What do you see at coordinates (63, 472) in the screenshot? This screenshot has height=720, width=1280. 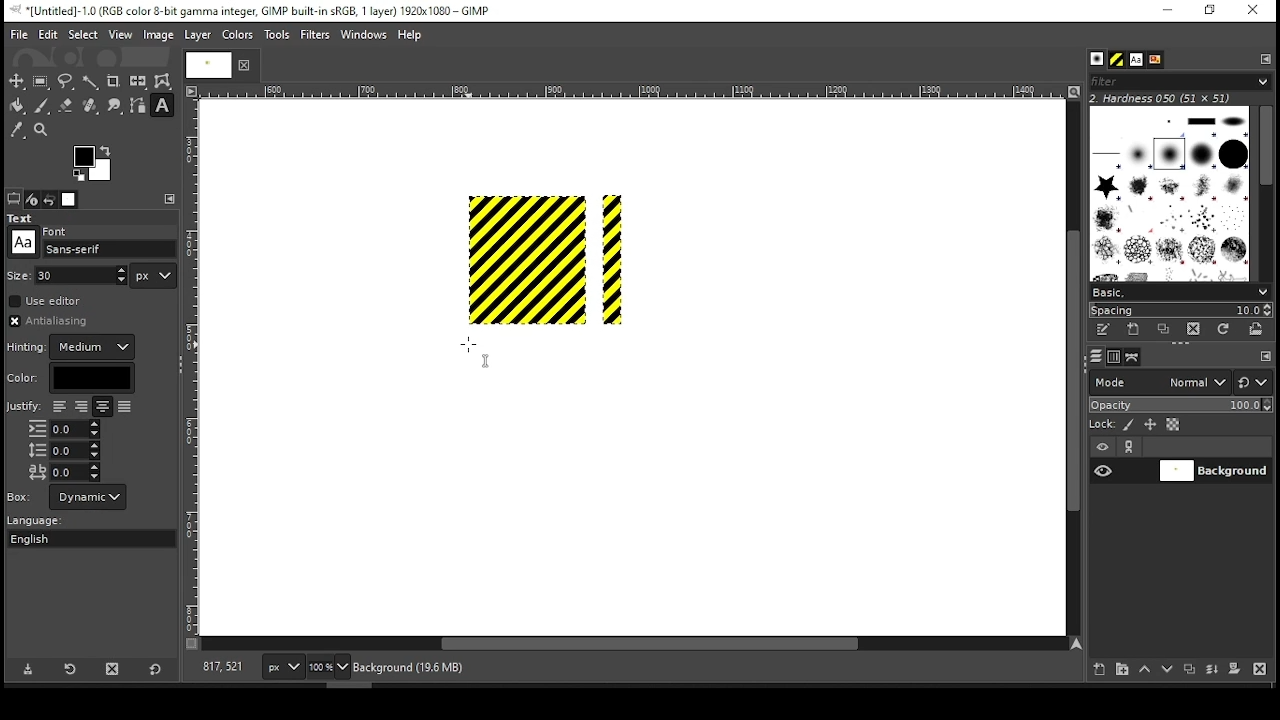 I see `adjust character spacing` at bounding box center [63, 472].